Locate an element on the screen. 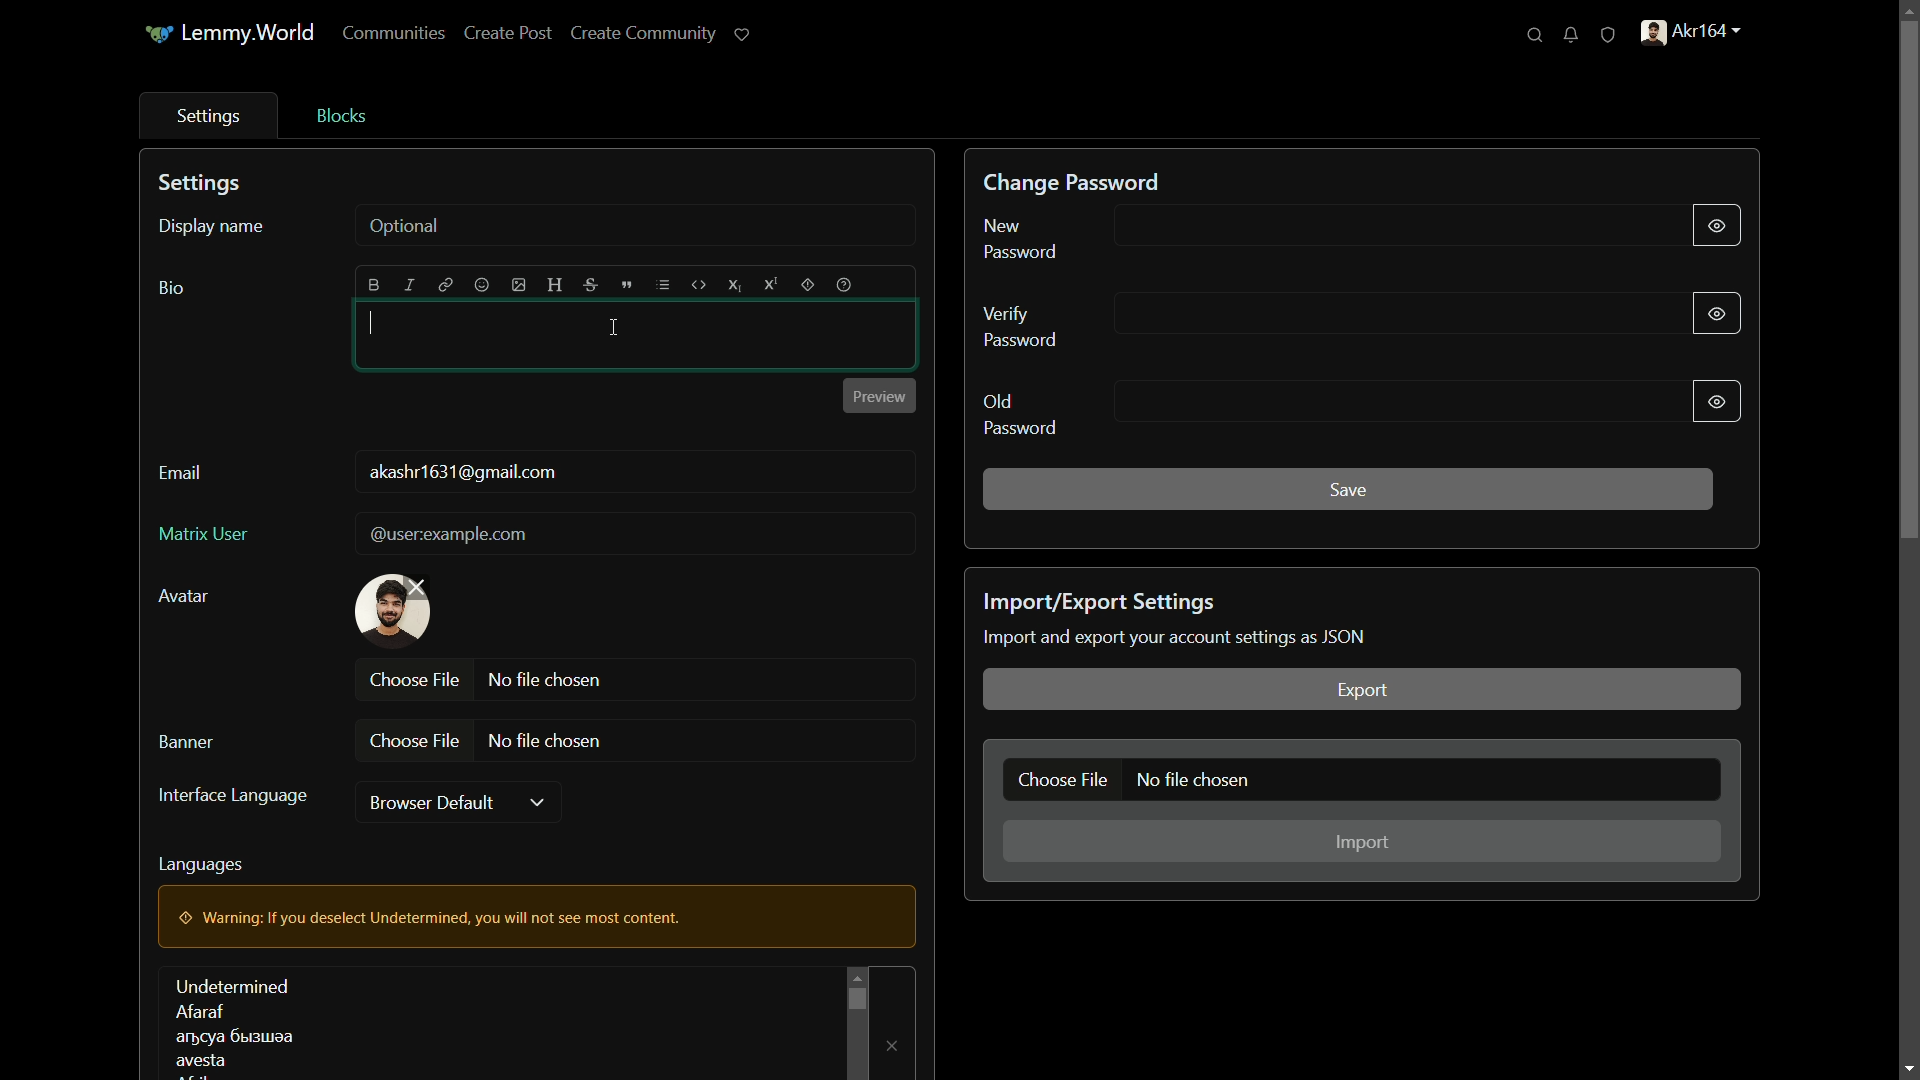 This screenshot has height=1080, width=1920. communities is located at coordinates (397, 33).